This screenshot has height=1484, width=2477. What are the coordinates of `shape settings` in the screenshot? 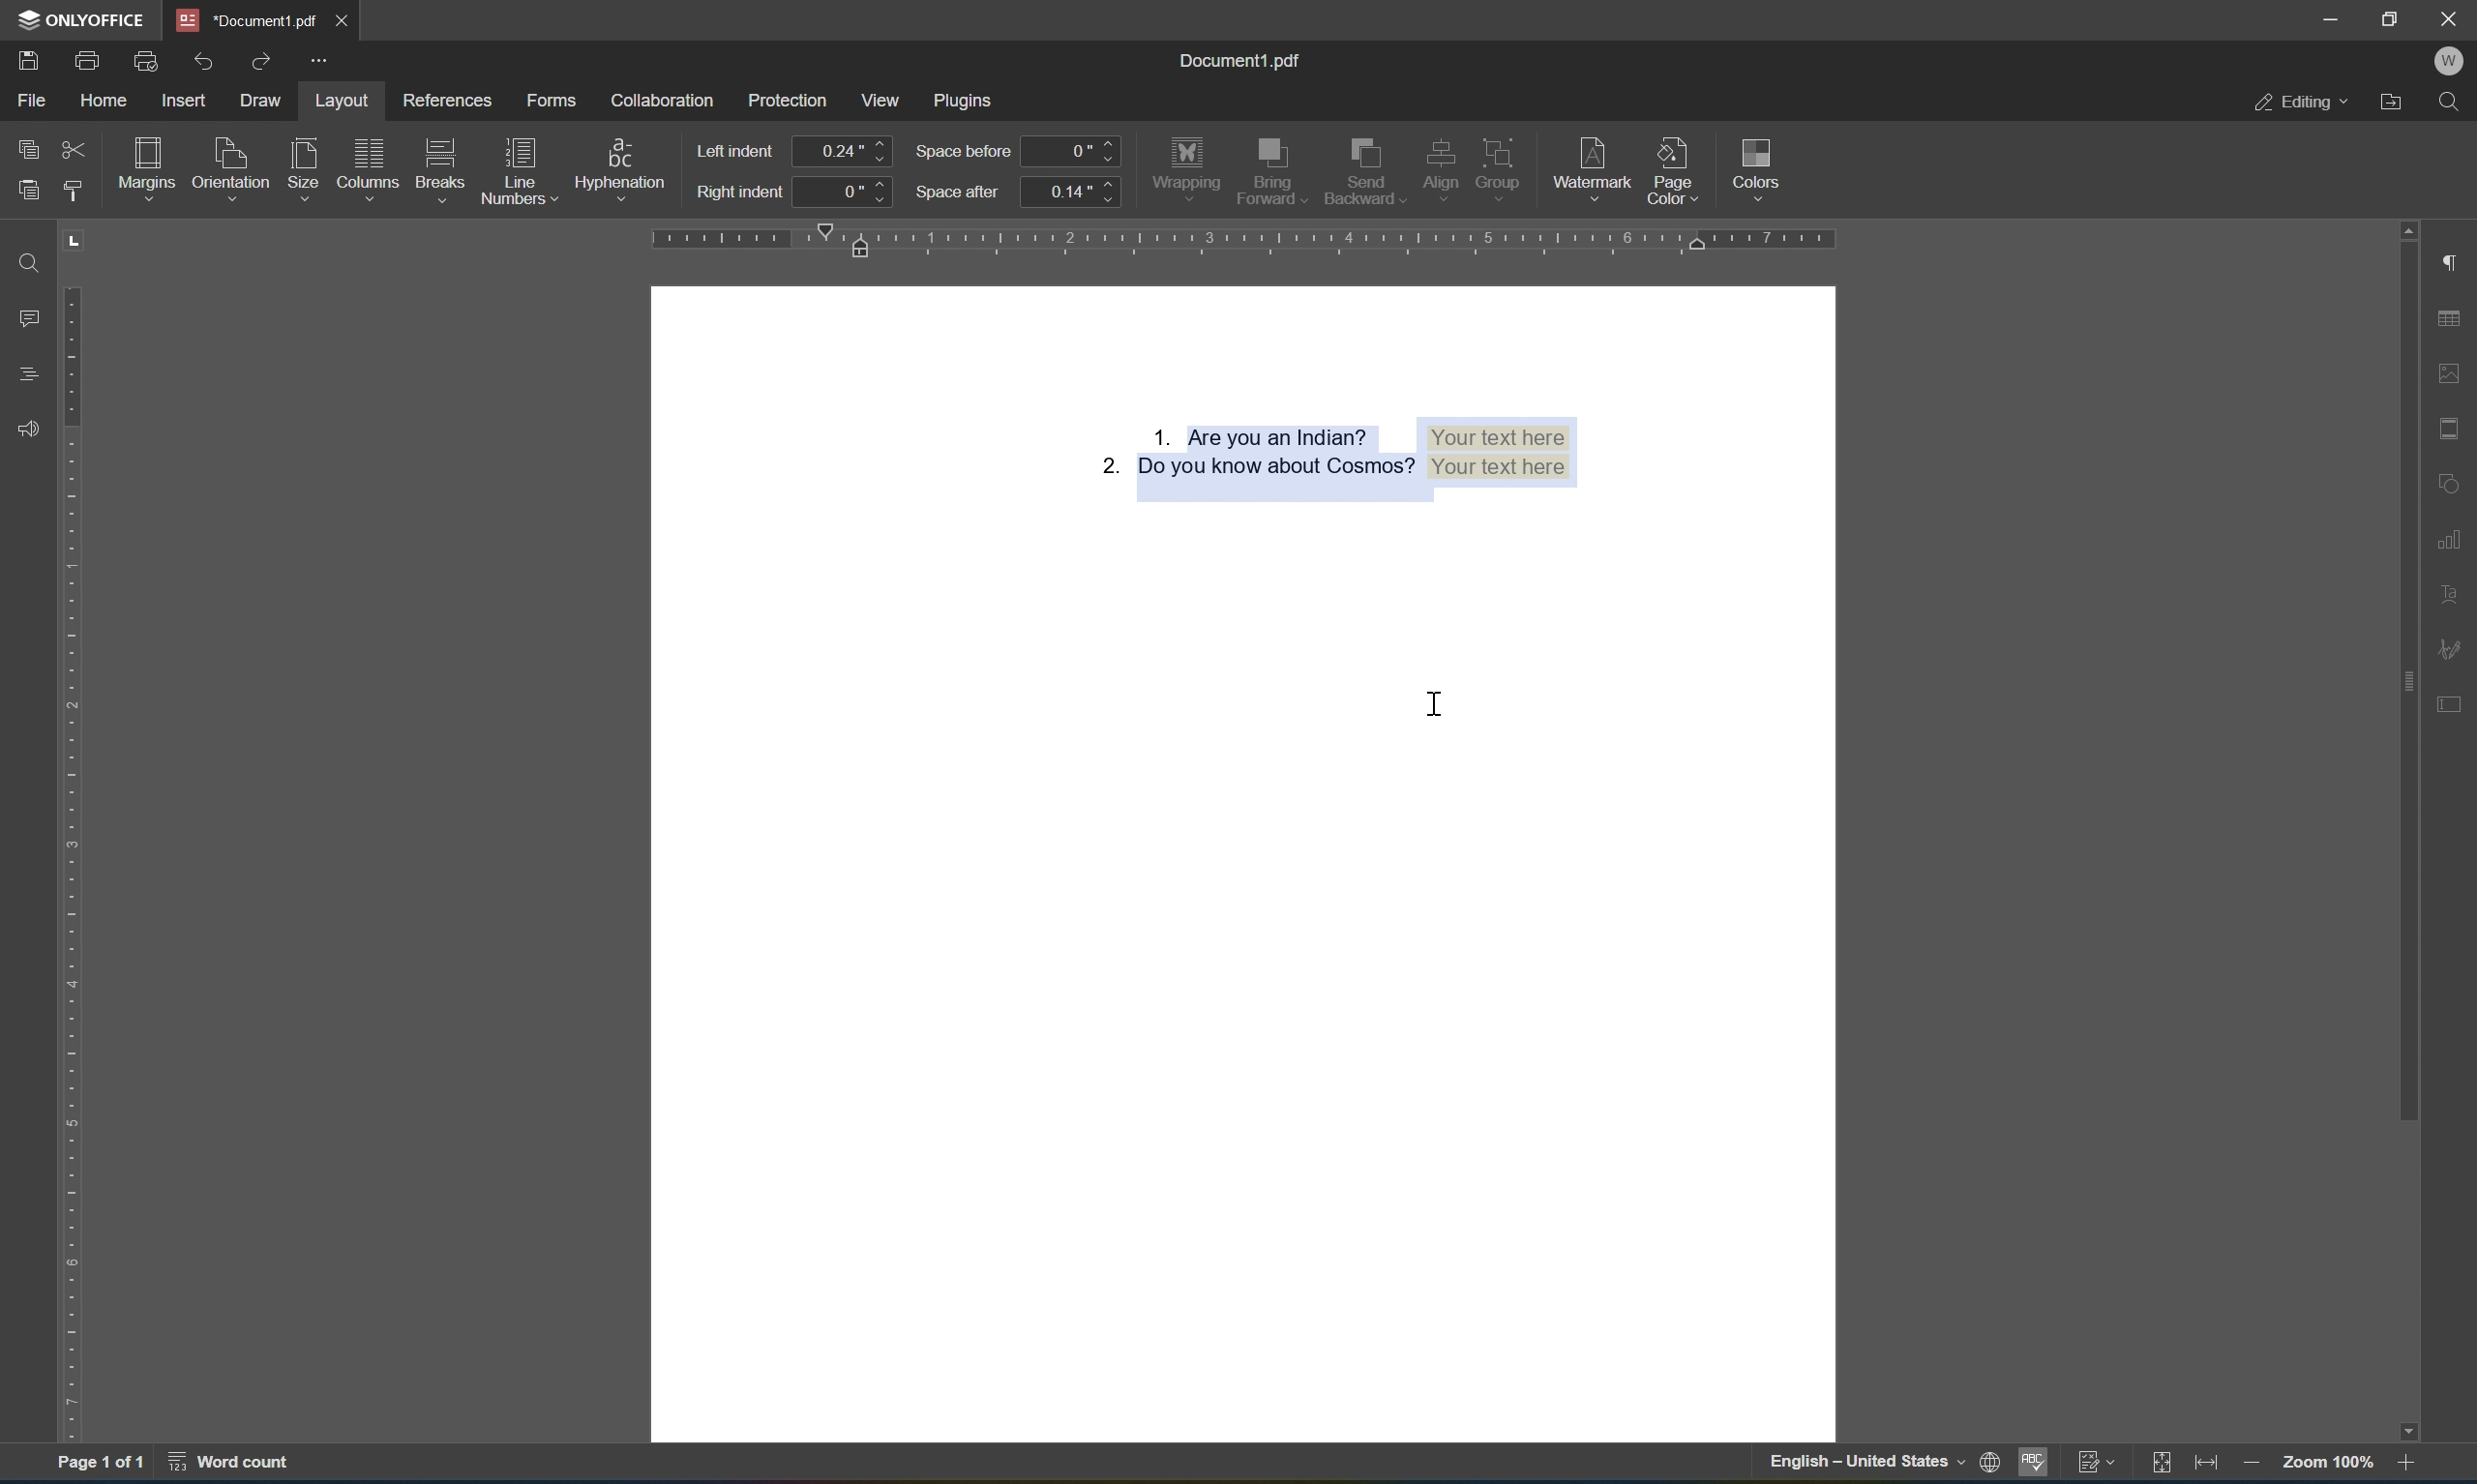 It's located at (2457, 476).